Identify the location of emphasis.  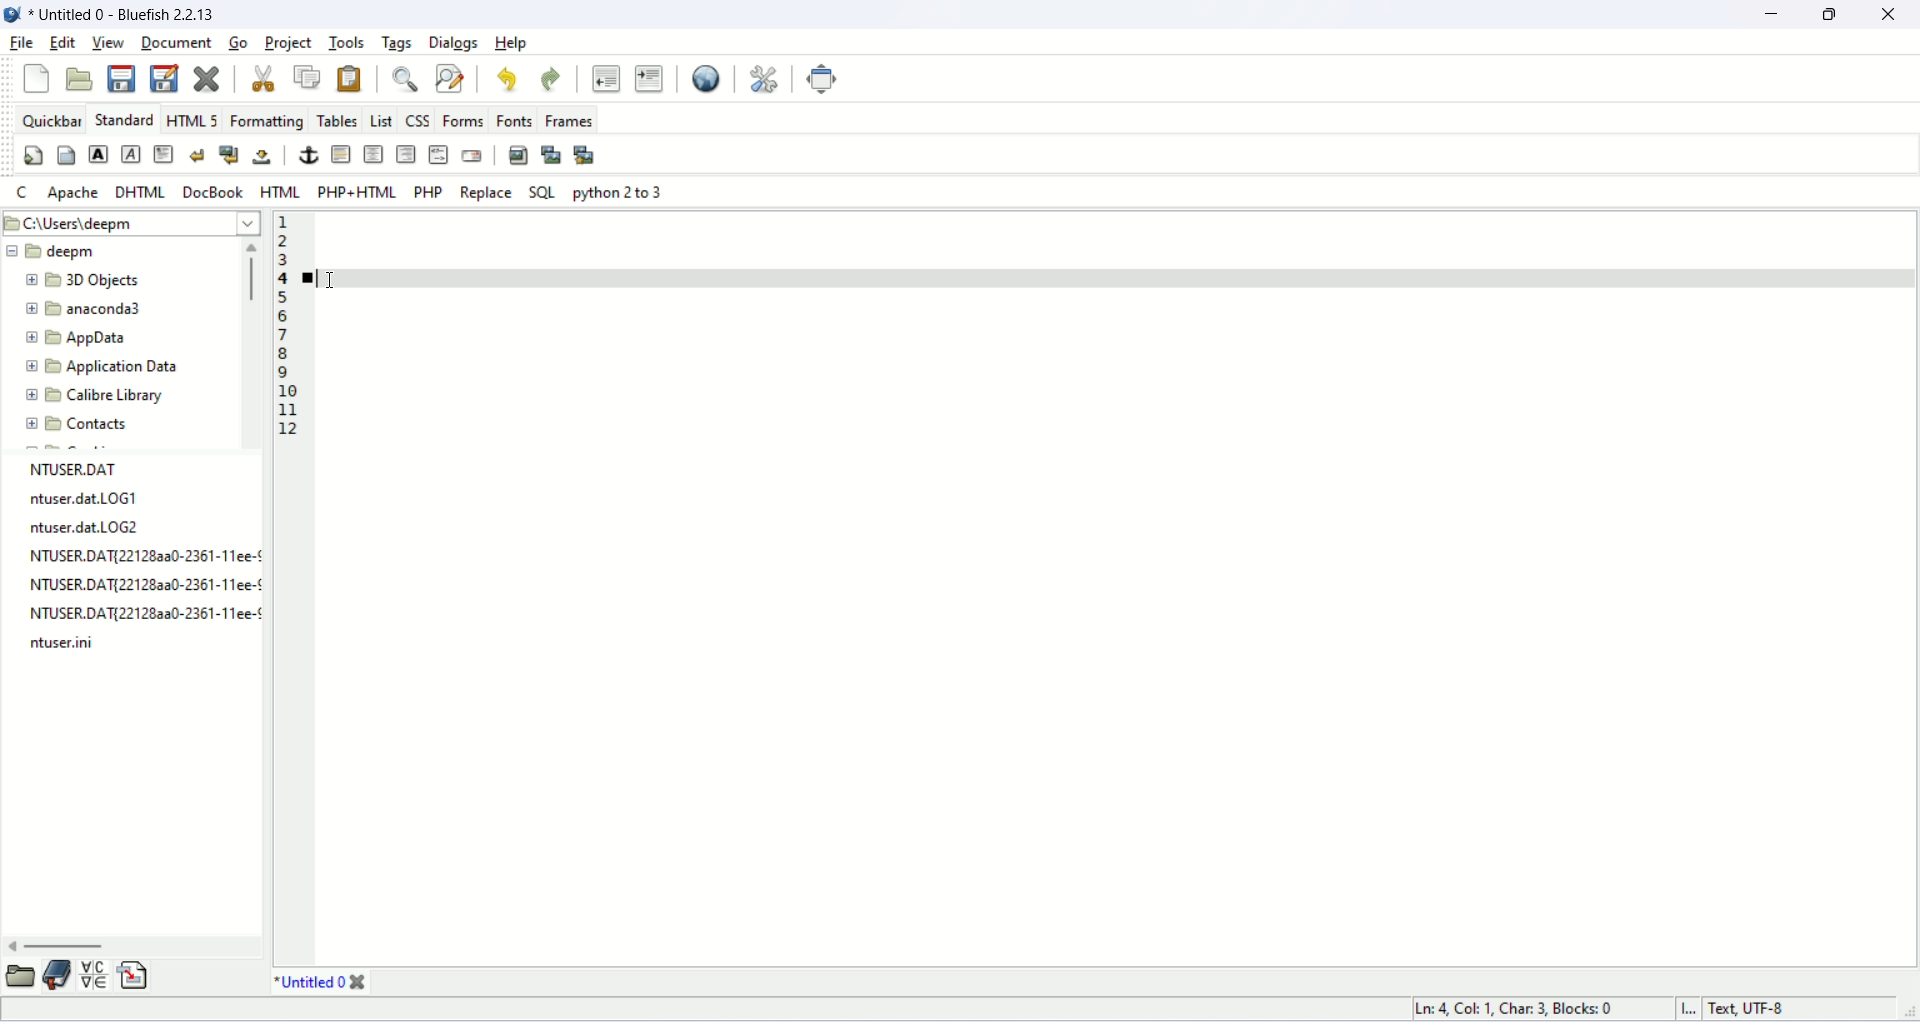
(133, 155).